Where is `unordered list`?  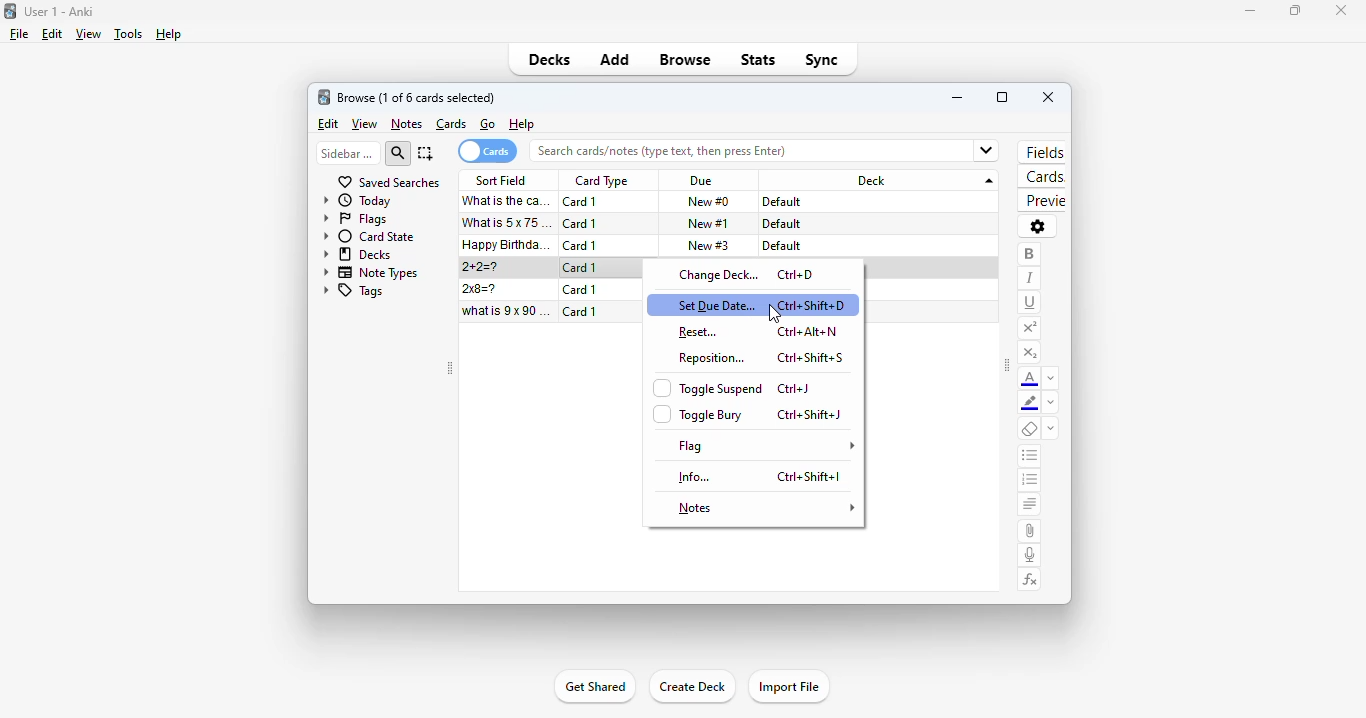
unordered list is located at coordinates (1030, 457).